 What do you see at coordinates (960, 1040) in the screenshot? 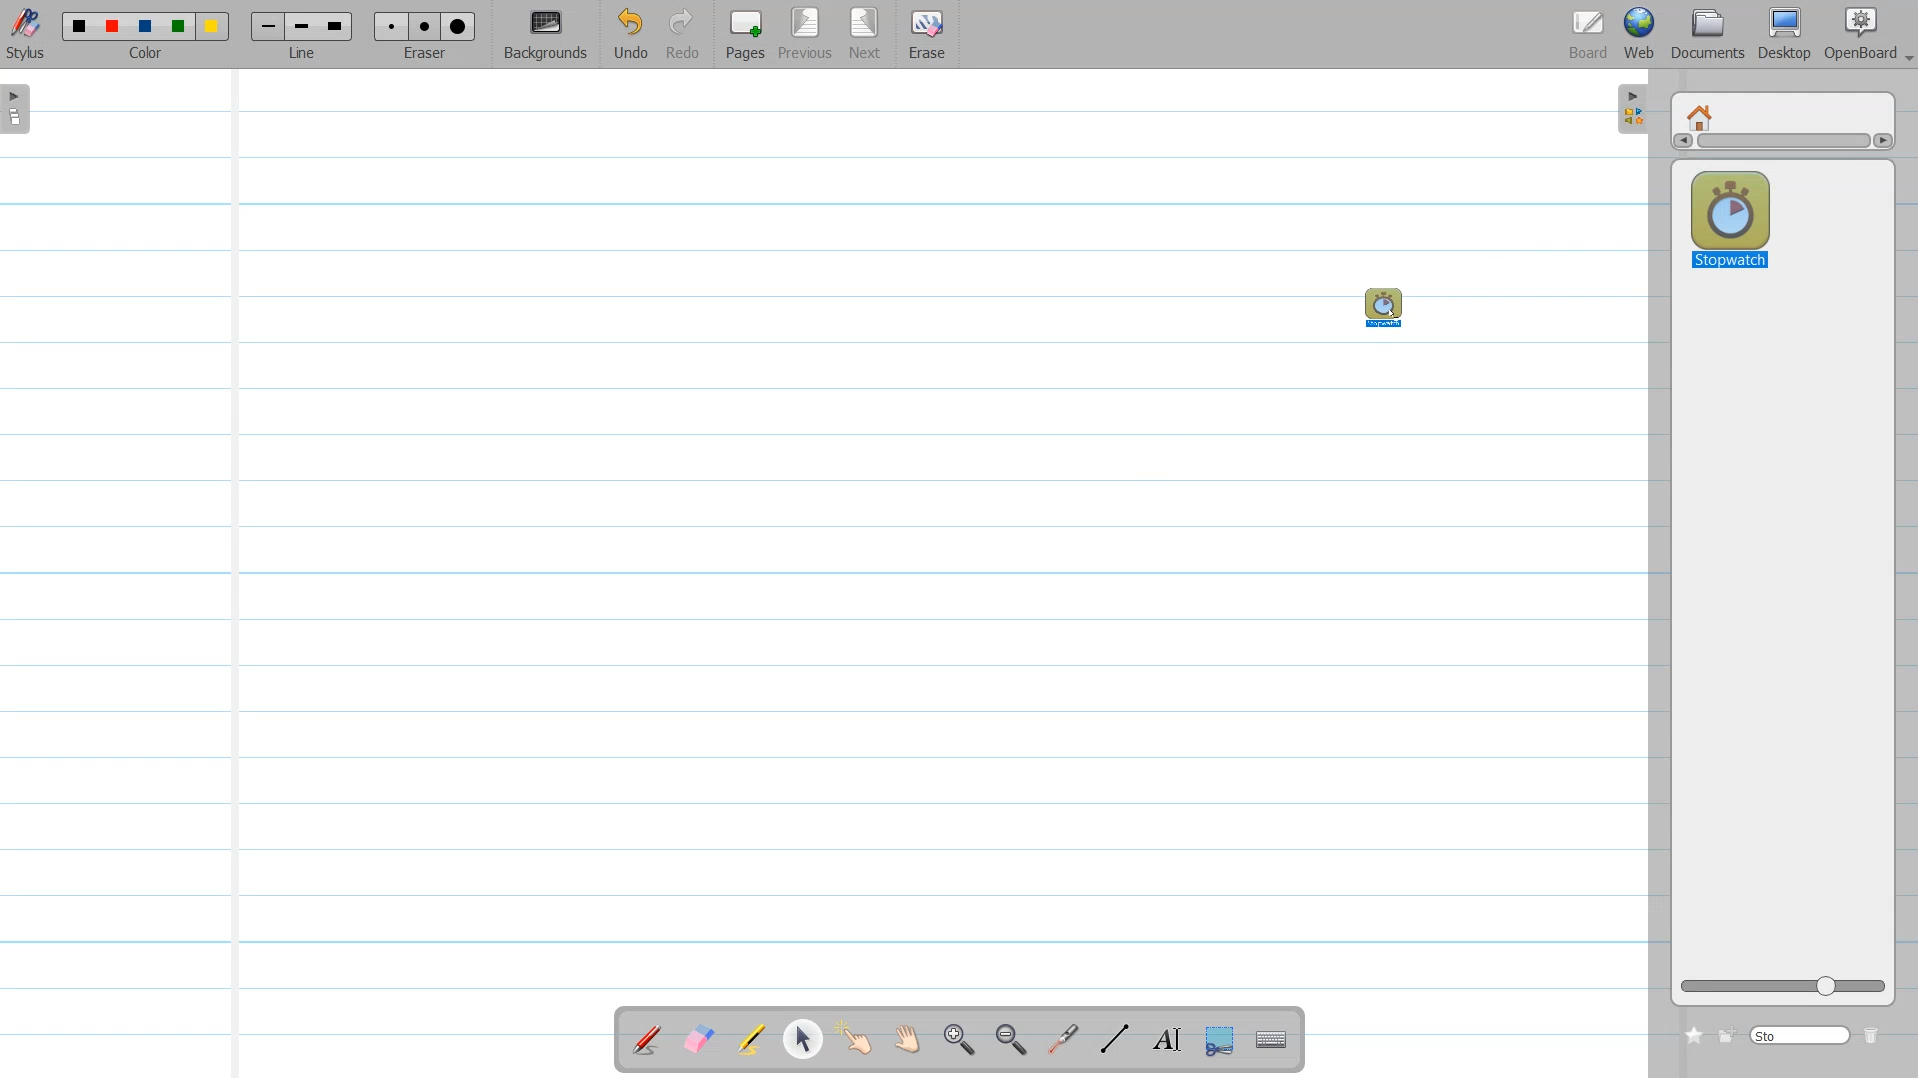
I see `Zoom in` at bounding box center [960, 1040].